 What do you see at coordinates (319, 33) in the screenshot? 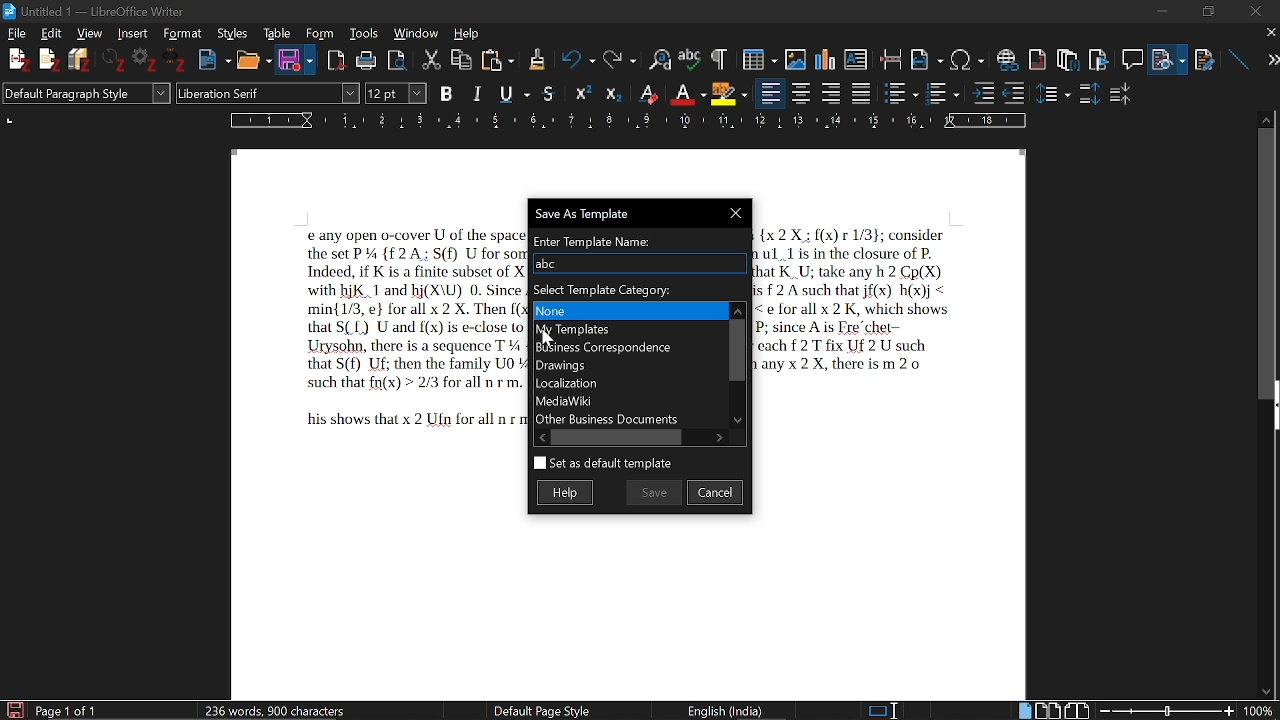
I see `Form` at bounding box center [319, 33].